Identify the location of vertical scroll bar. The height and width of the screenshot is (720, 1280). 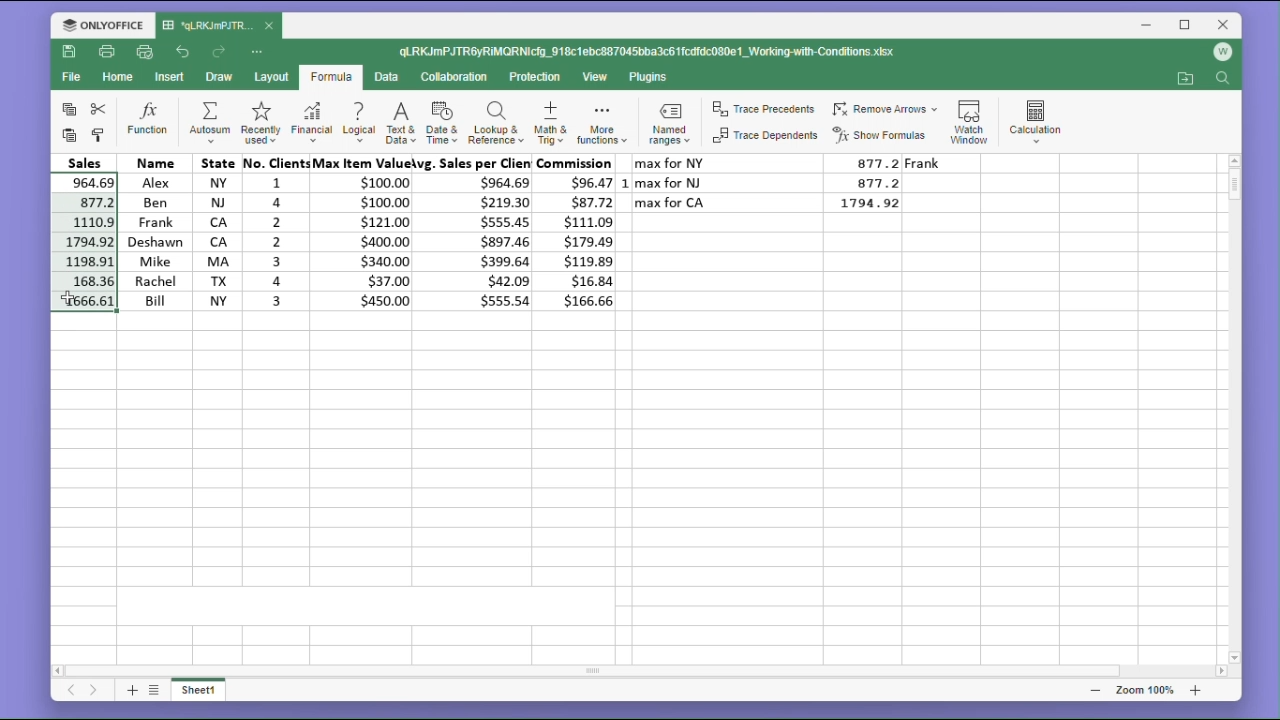
(1234, 409).